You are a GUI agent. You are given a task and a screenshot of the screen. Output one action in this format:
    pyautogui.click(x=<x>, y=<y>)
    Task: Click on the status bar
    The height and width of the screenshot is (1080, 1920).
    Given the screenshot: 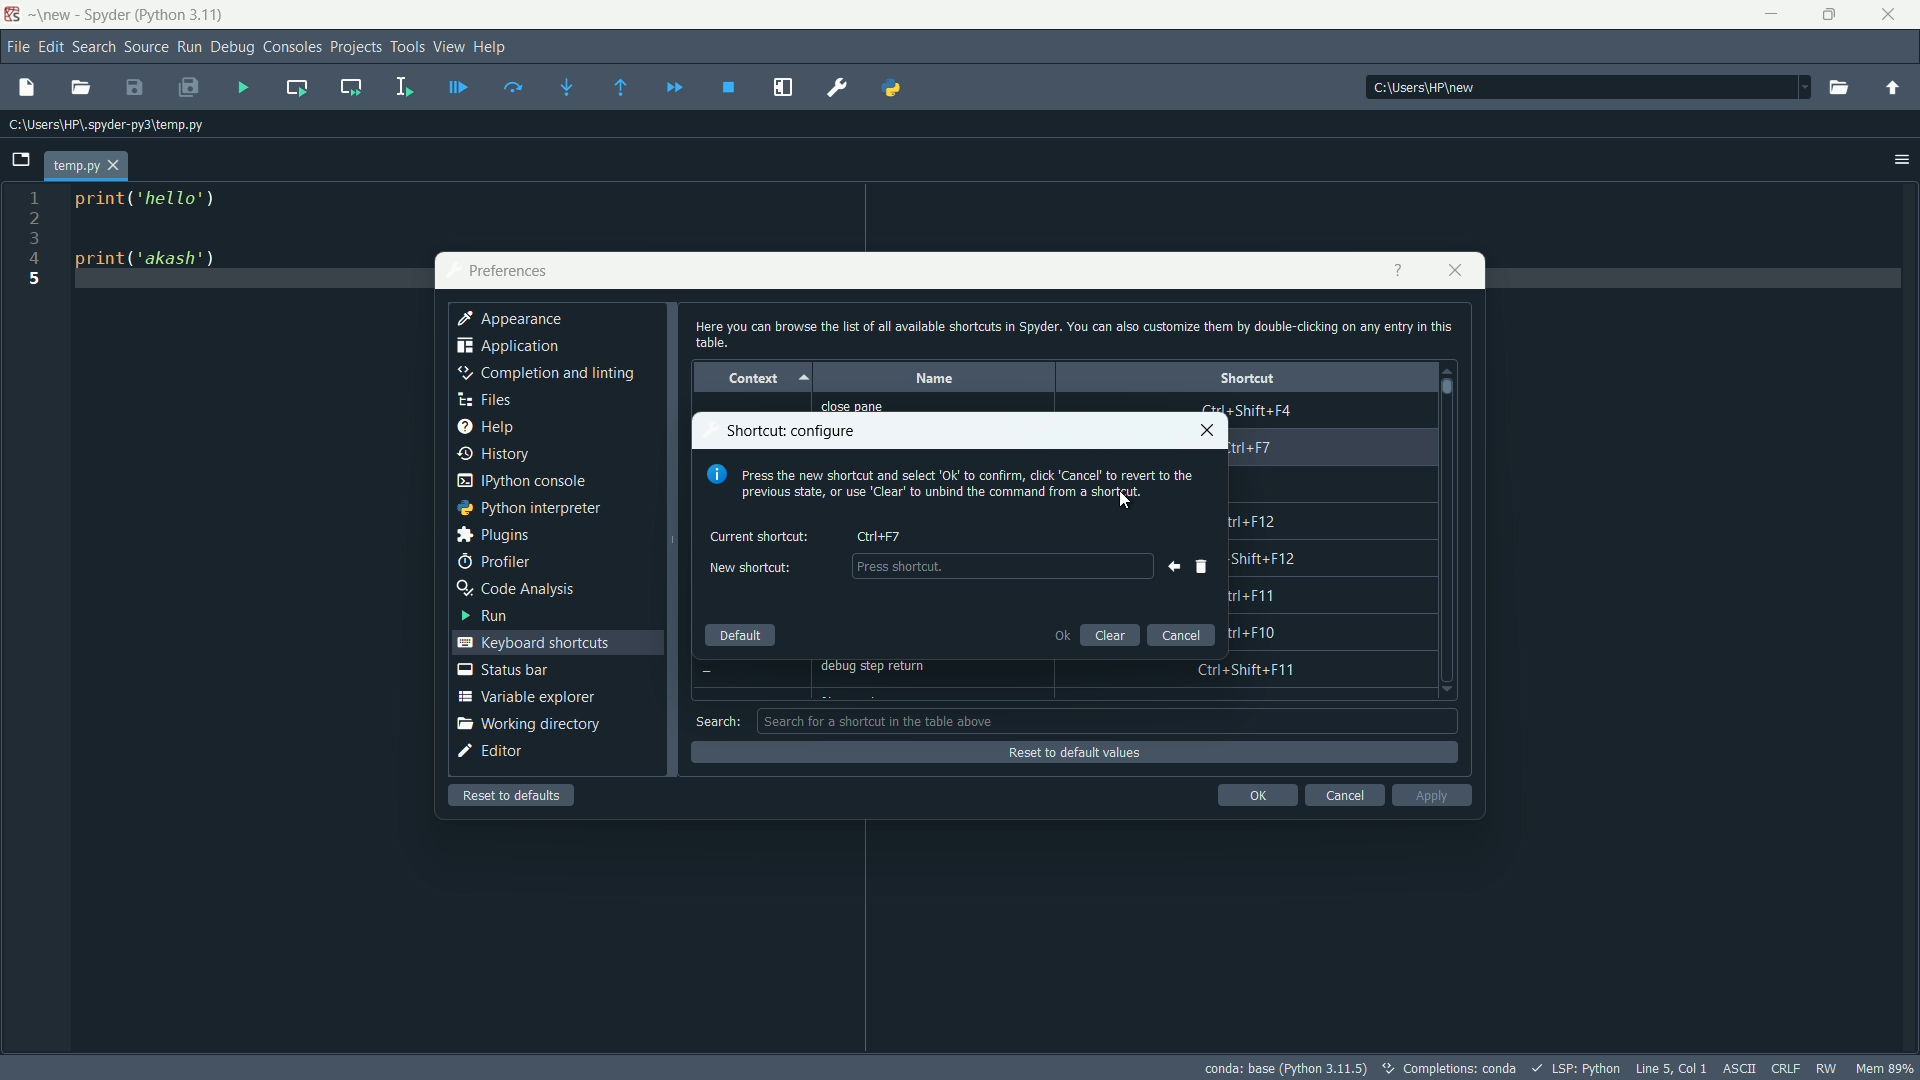 What is the action you would take?
    pyautogui.click(x=502, y=669)
    